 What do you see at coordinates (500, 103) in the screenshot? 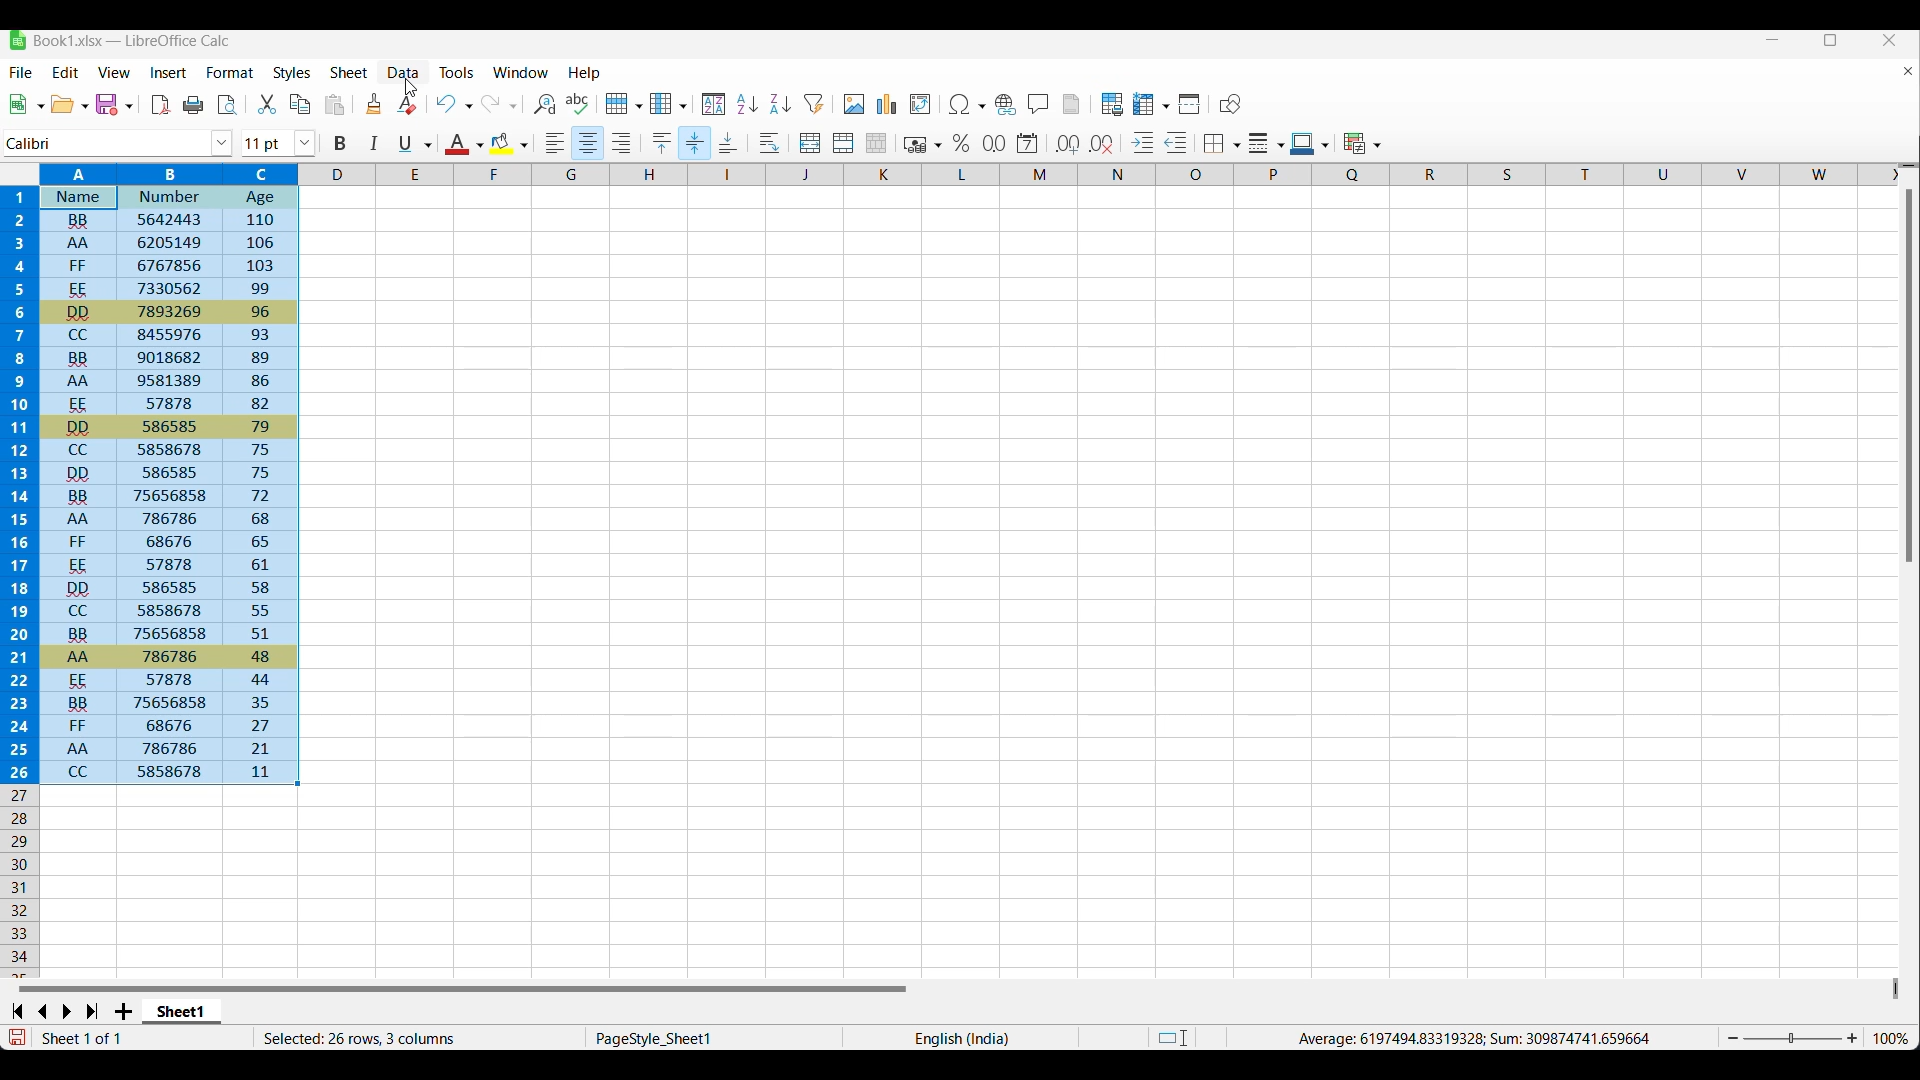
I see `Redo and redo options` at bounding box center [500, 103].